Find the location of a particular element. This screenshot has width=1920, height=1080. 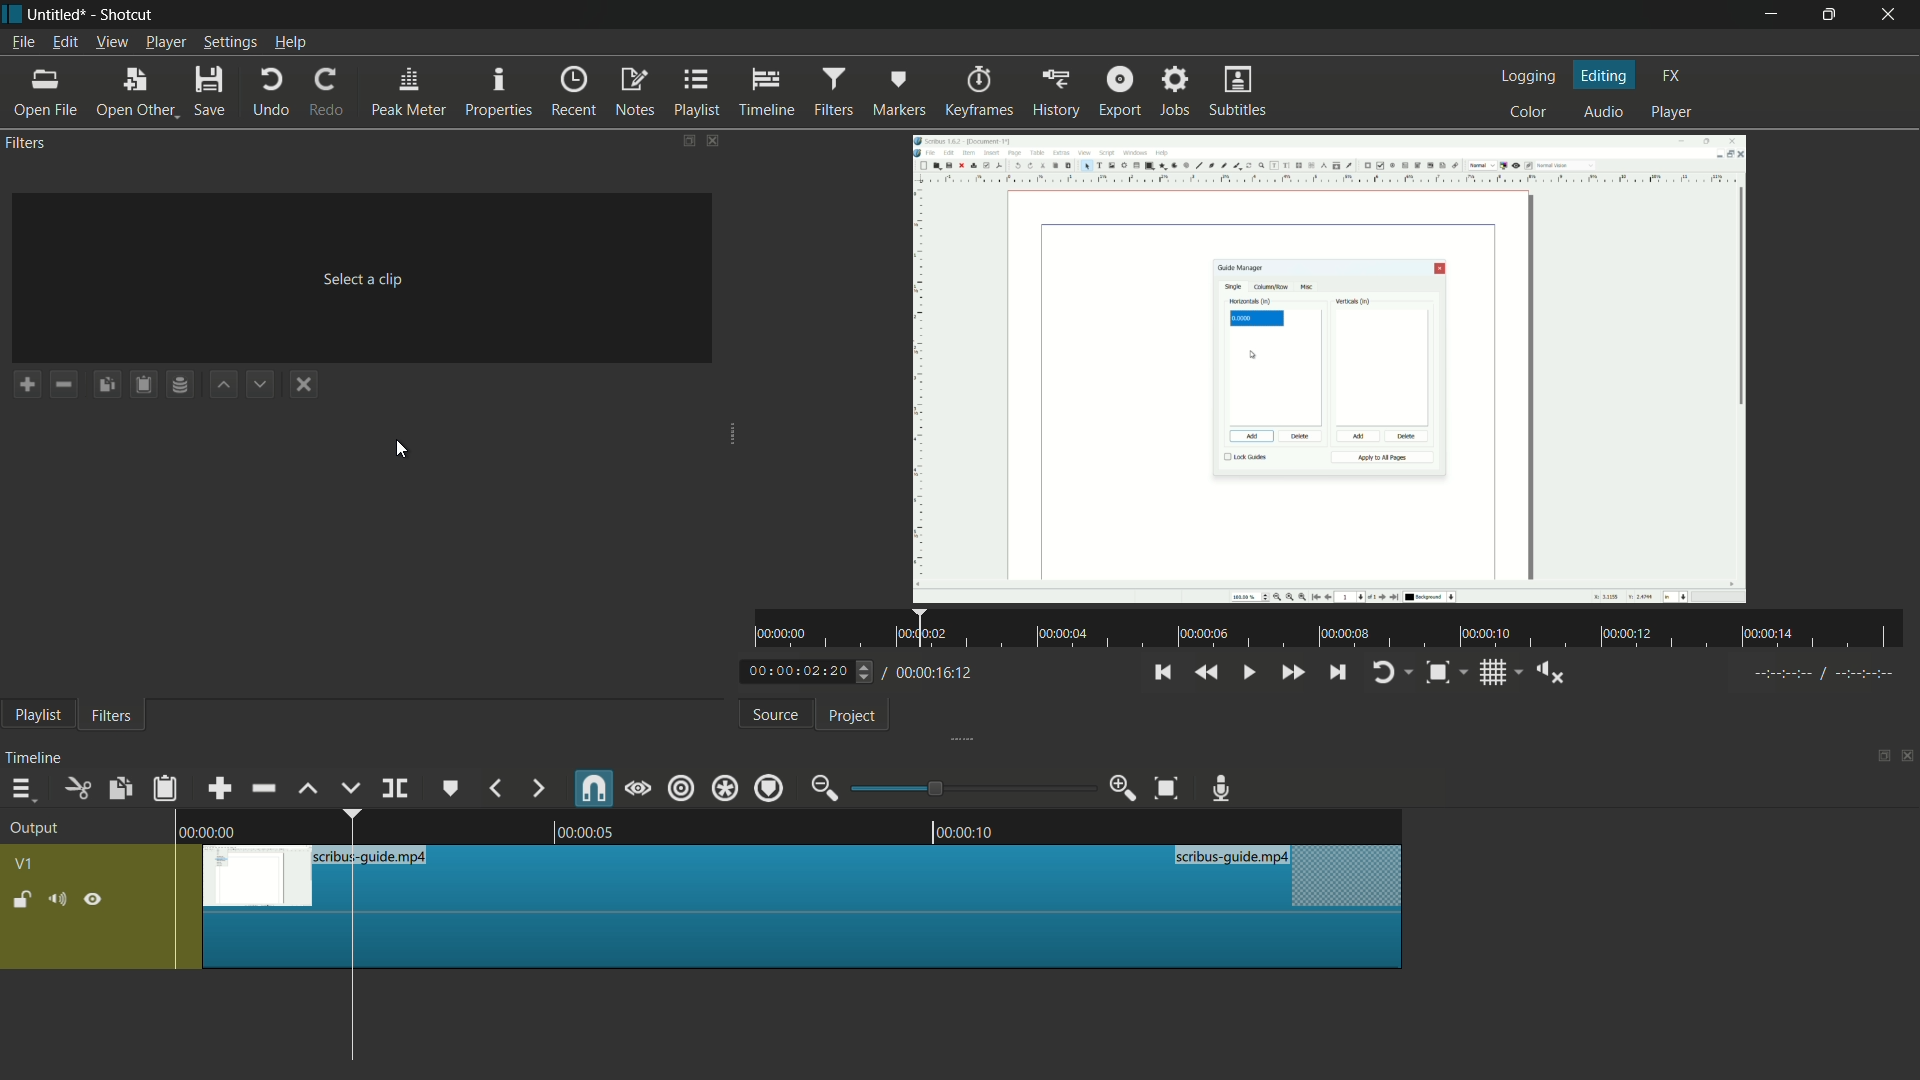

create or edit marker is located at coordinates (453, 787).